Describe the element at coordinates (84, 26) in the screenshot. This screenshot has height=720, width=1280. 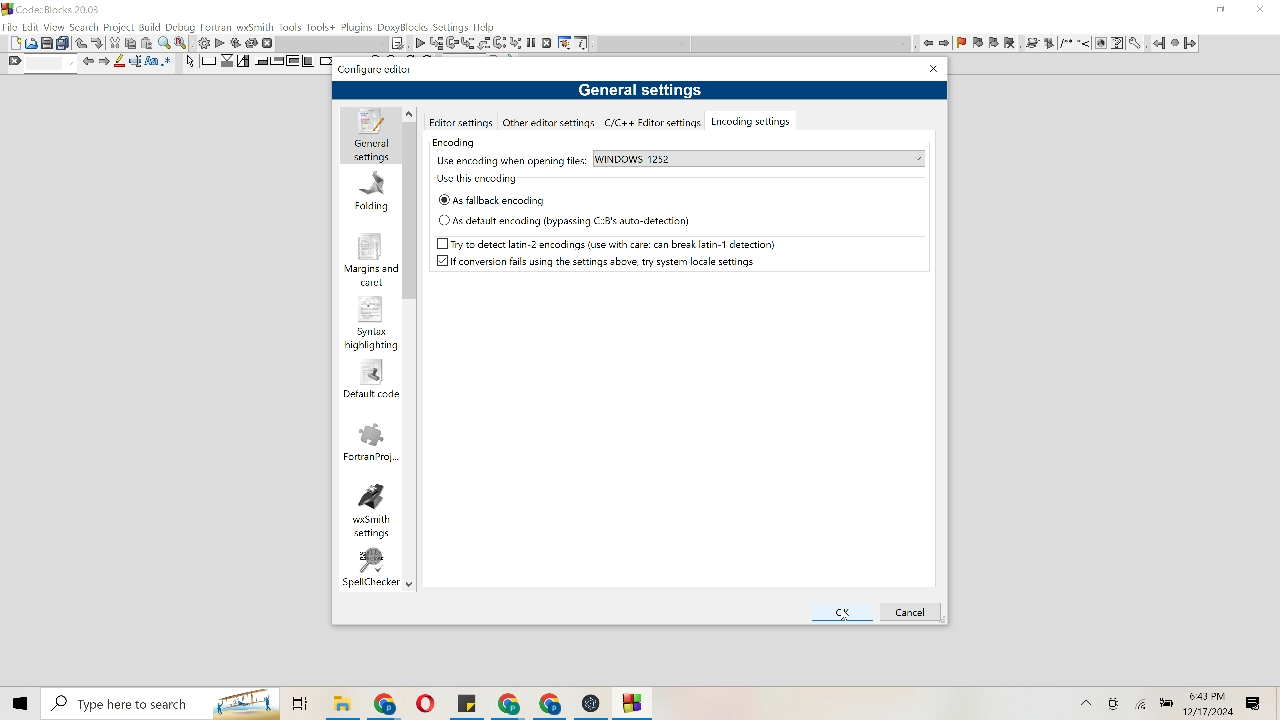
I see `Search` at that location.